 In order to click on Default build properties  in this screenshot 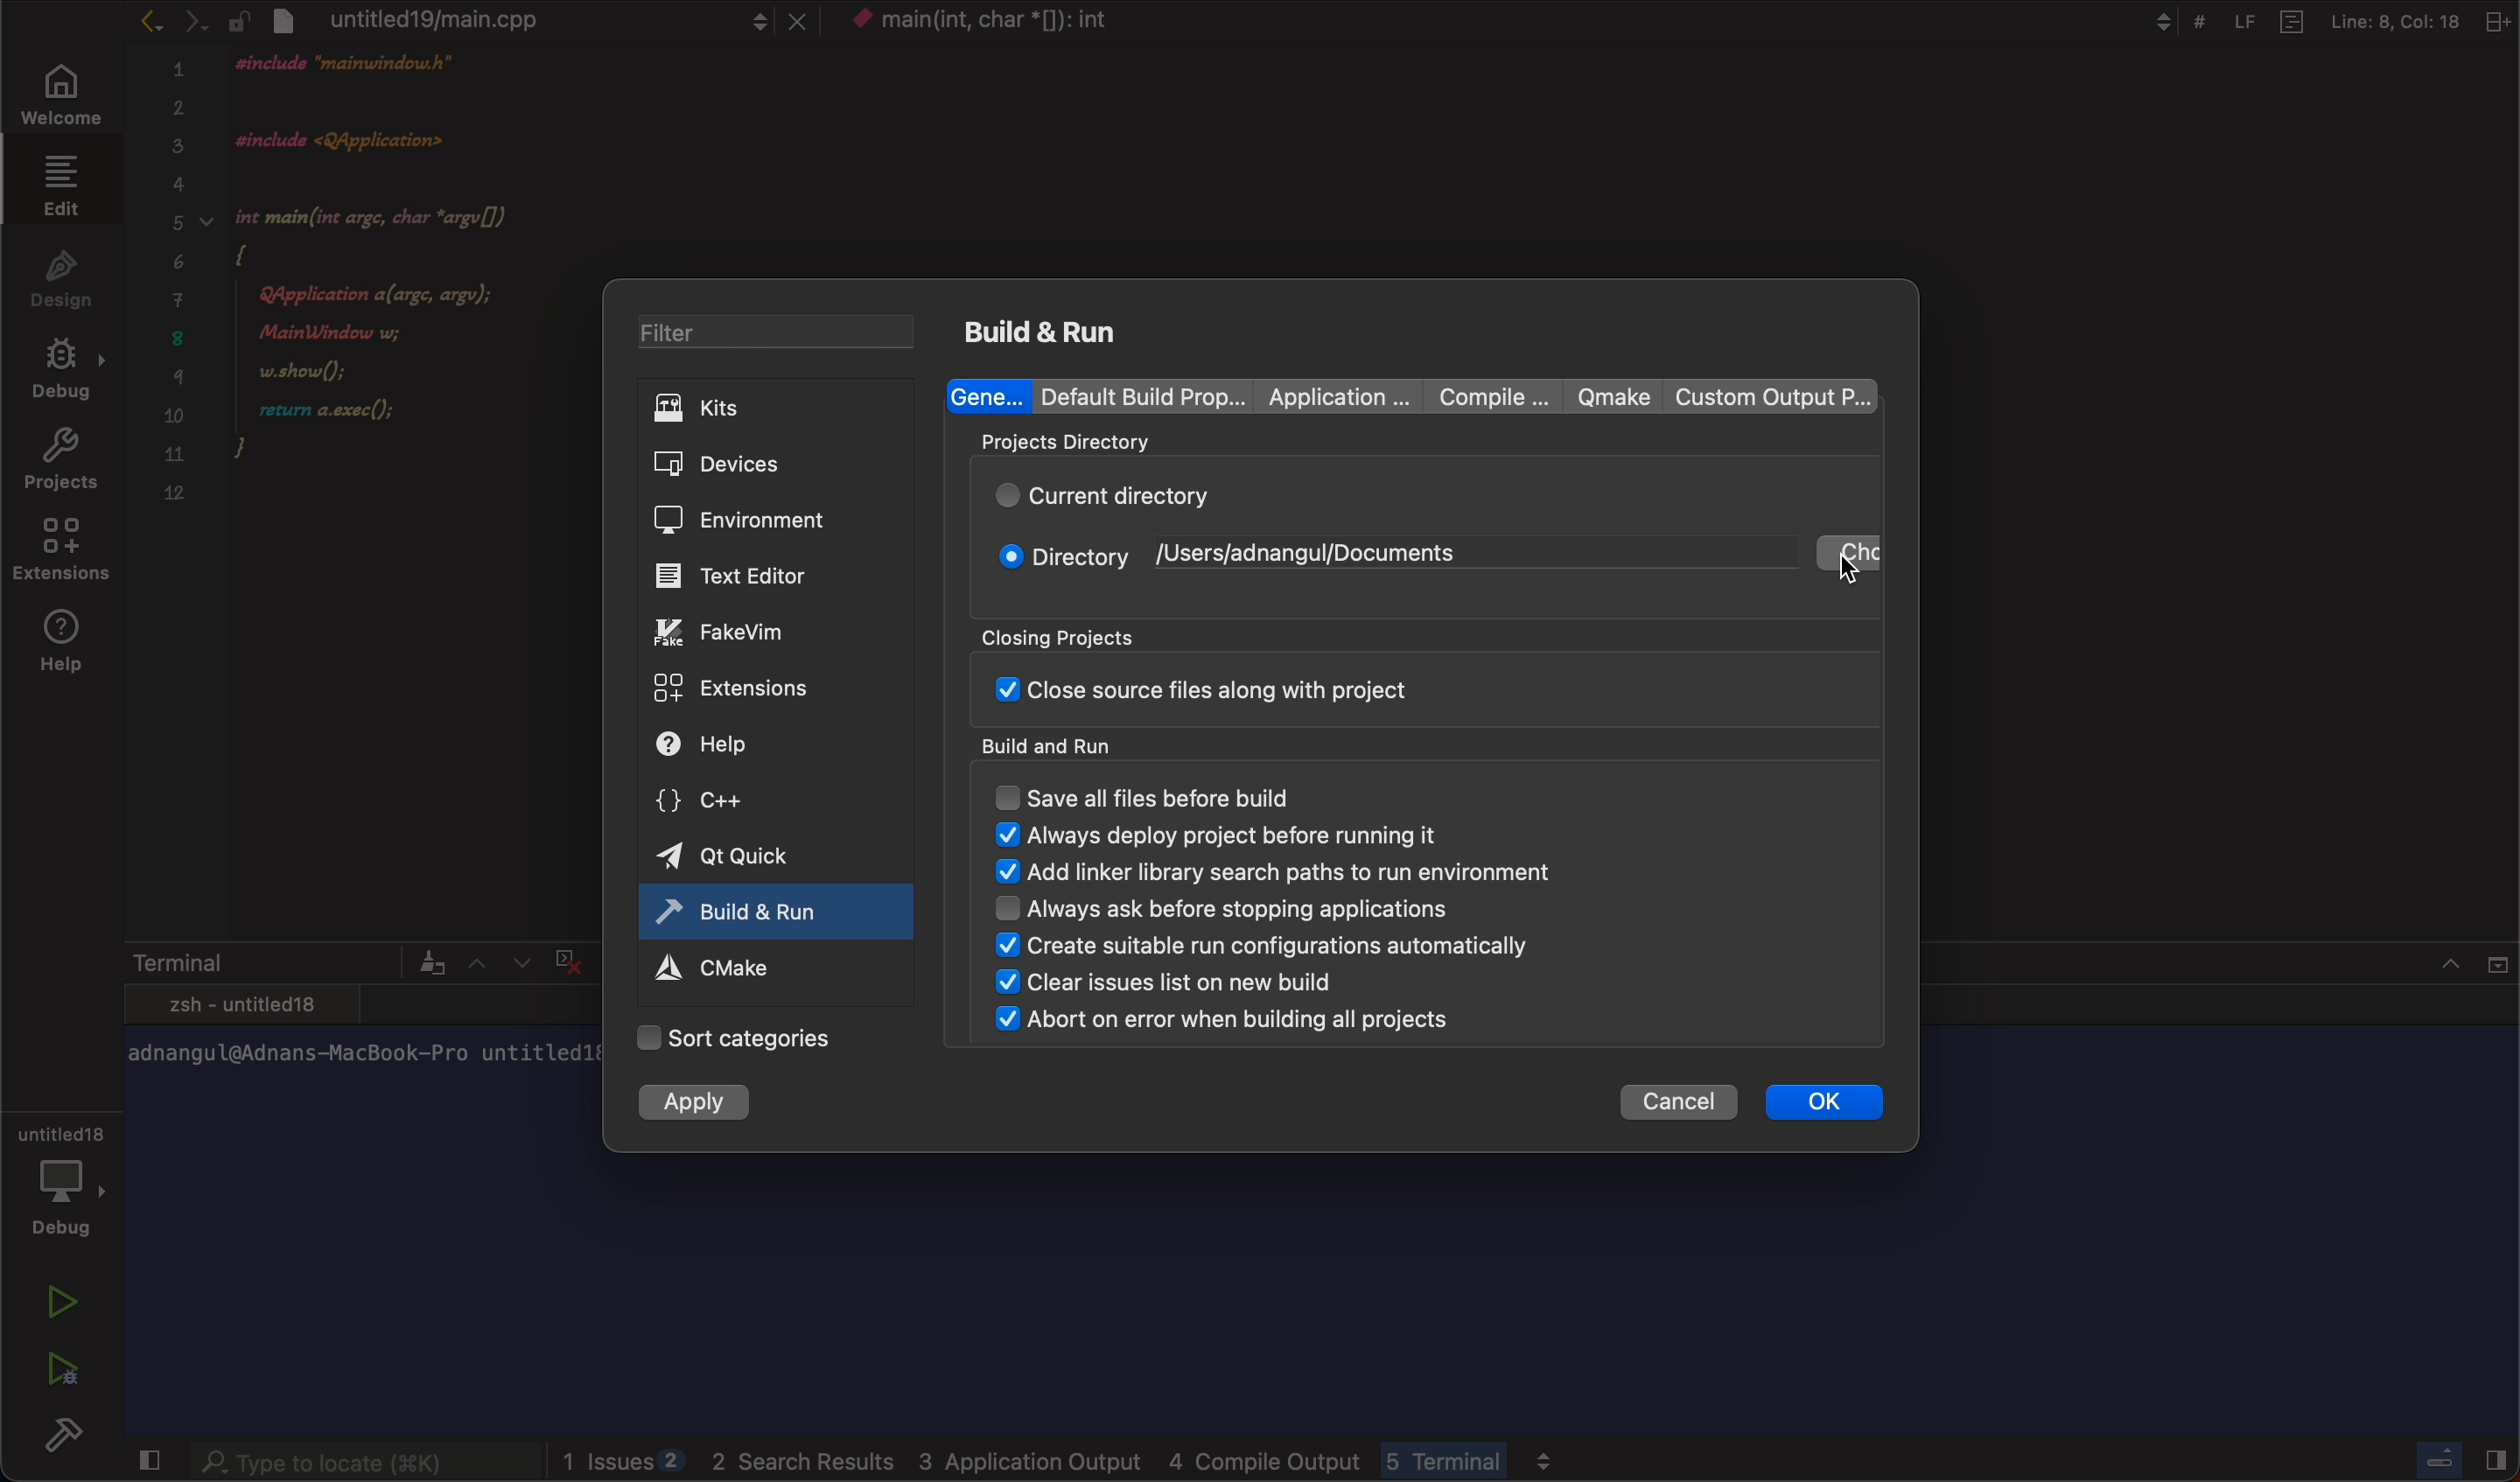, I will do `click(1142, 395)`.